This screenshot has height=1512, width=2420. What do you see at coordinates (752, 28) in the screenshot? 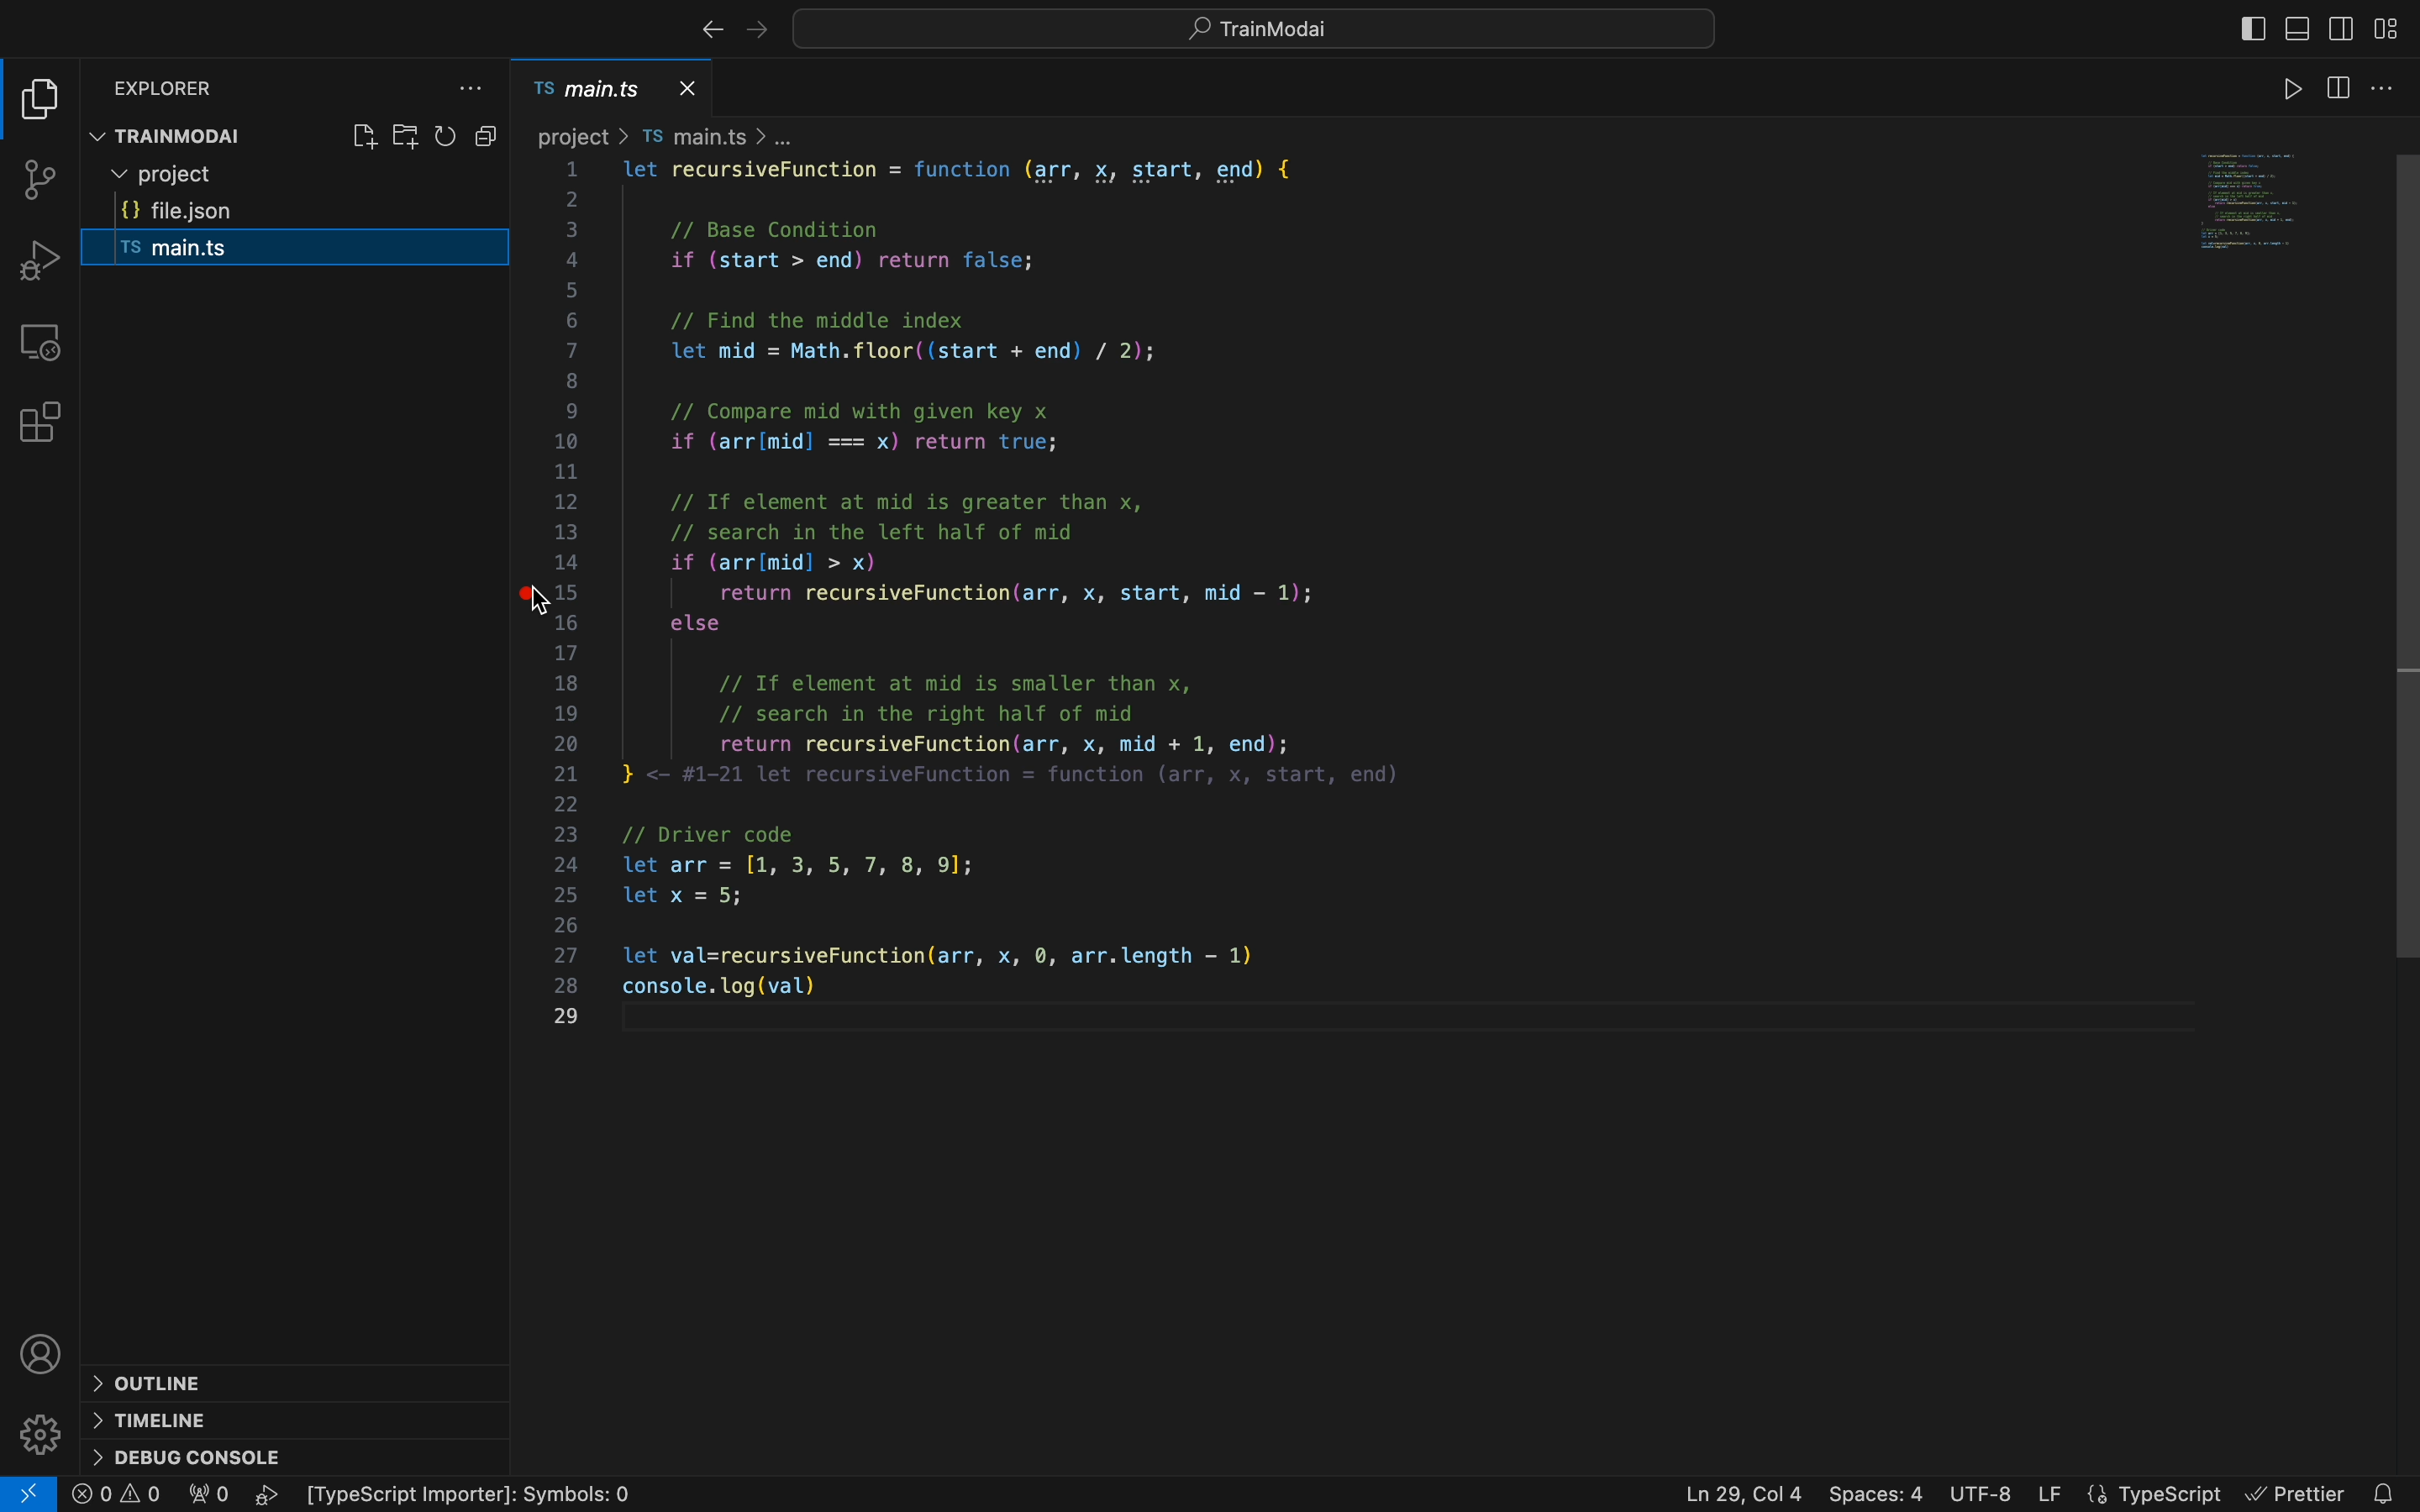
I see `left arrow` at bounding box center [752, 28].